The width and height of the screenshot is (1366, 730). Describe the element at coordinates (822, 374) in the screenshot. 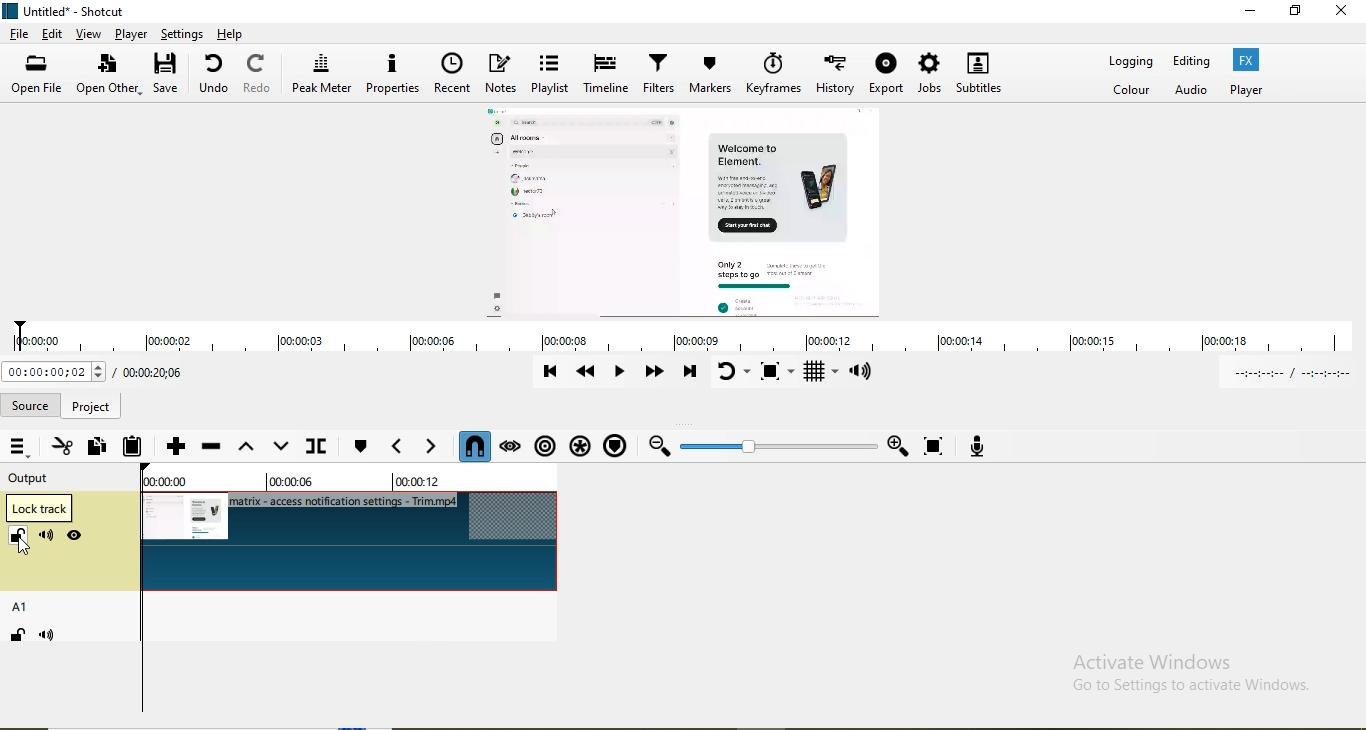

I see `Toggle grid display ` at that location.